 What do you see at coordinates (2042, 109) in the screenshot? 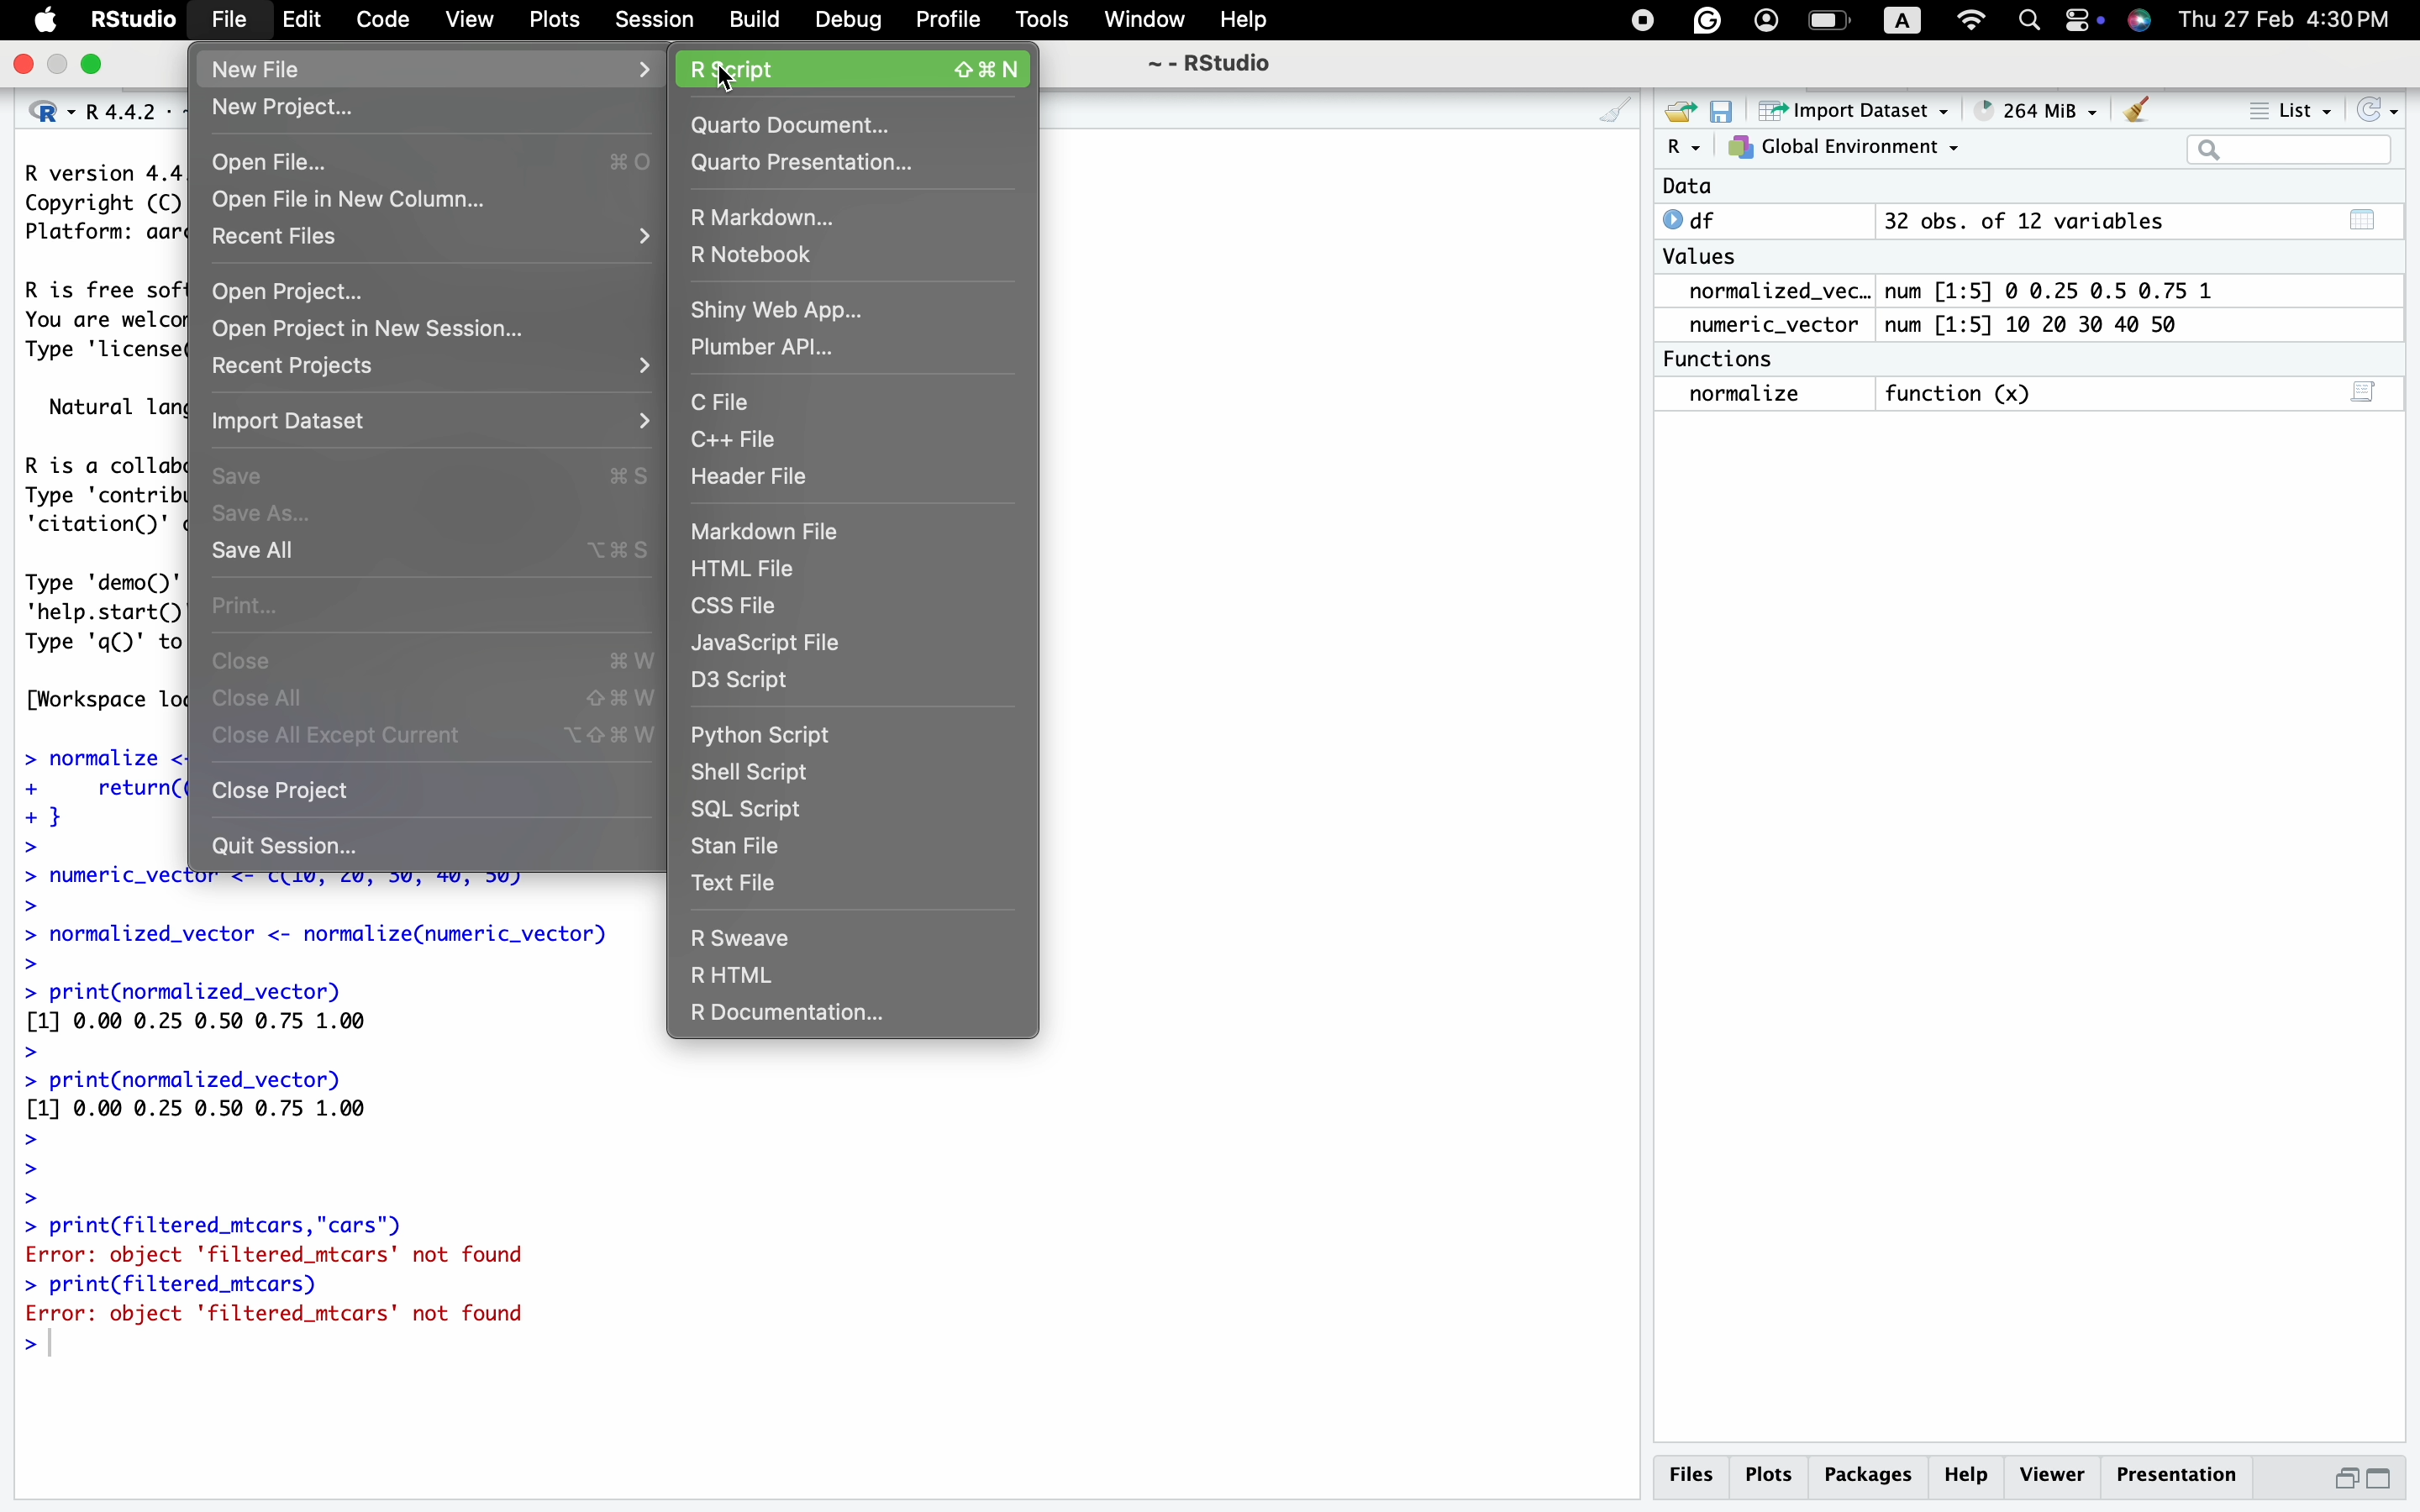
I see `264 MiB` at bounding box center [2042, 109].